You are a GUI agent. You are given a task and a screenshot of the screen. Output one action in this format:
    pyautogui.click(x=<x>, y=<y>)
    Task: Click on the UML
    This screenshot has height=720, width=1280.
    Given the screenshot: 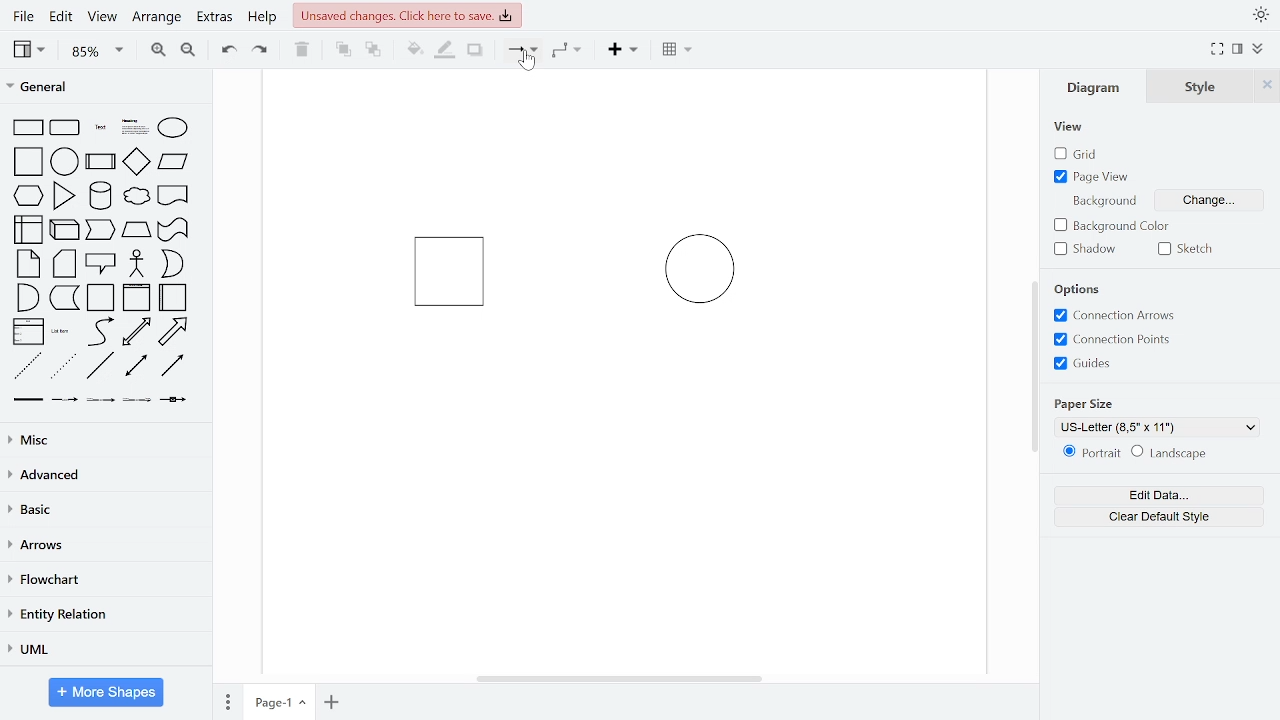 What is the action you would take?
    pyautogui.click(x=101, y=650)
    